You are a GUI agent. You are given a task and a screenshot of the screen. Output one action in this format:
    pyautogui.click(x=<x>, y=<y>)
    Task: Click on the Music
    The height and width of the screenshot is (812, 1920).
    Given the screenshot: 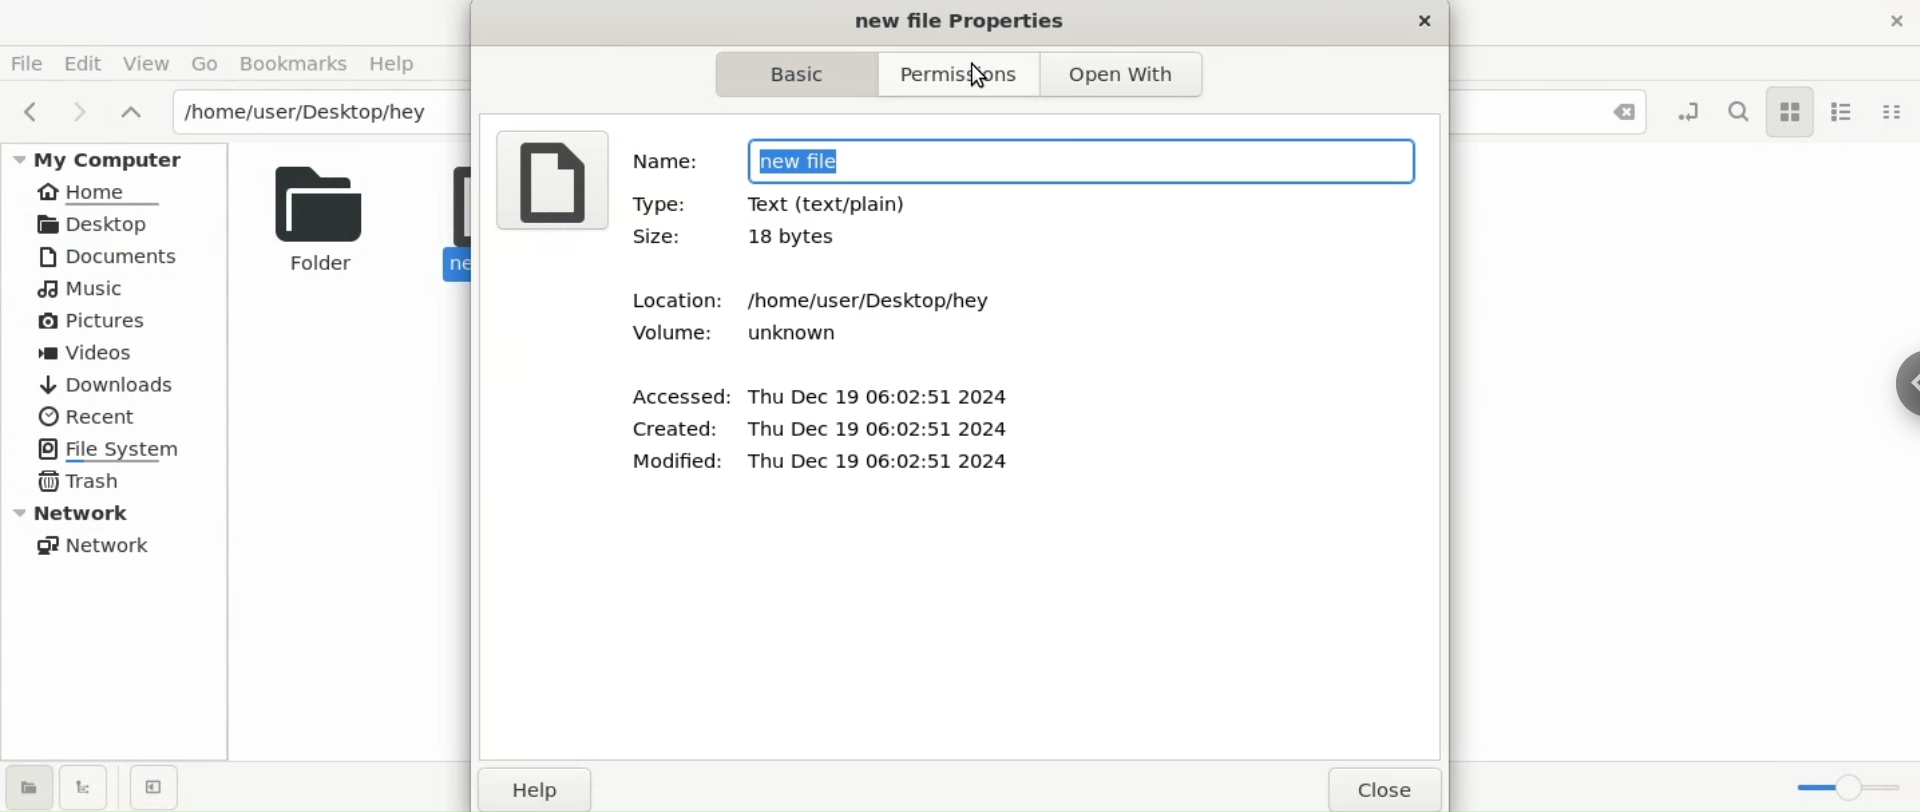 What is the action you would take?
    pyautogui.click(x=85, y=291)
    